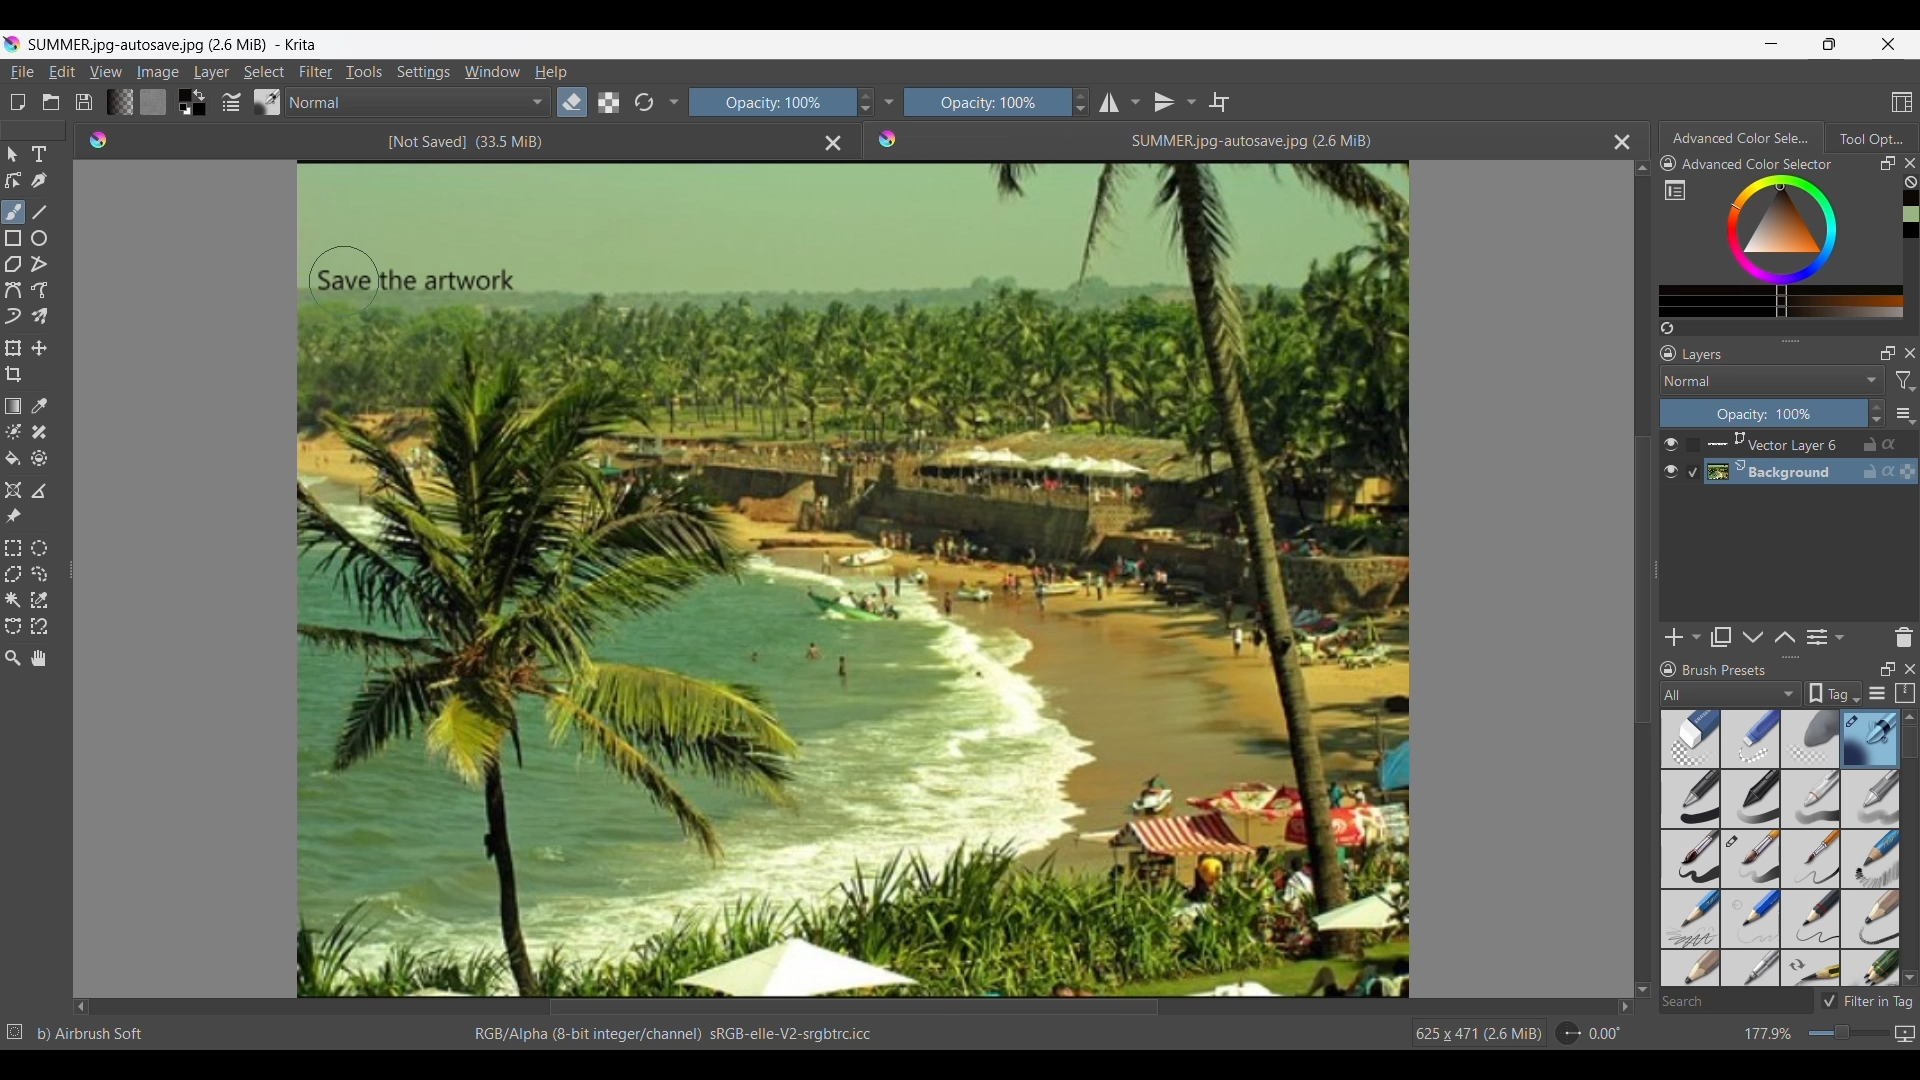  I want to click on Line tool, so click(39, 213).